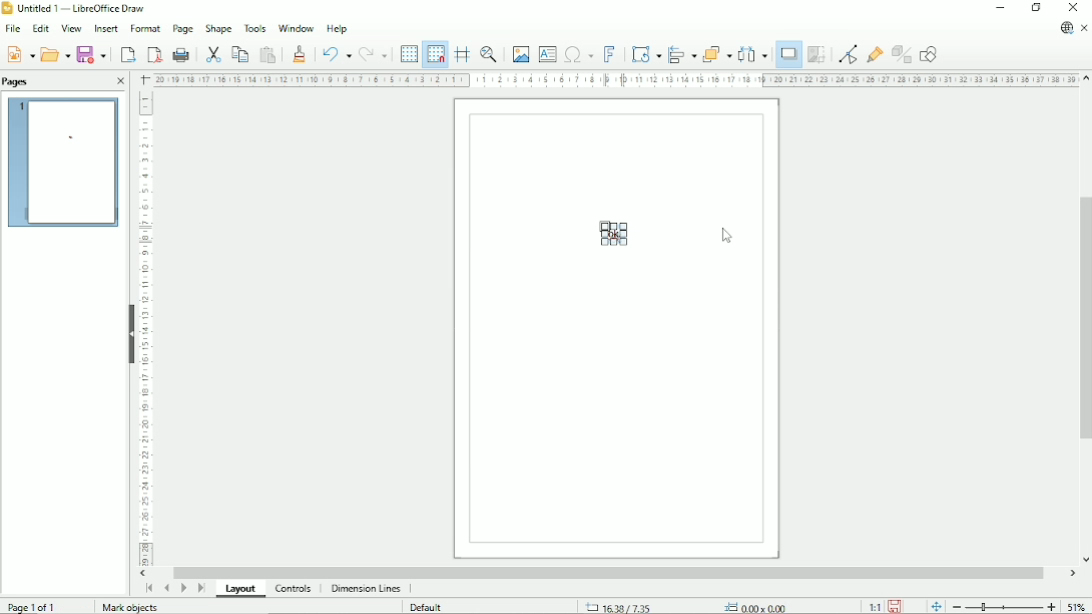 The image size is (1092, 614). I want to click on Horizontal scale, so click(614, 79).